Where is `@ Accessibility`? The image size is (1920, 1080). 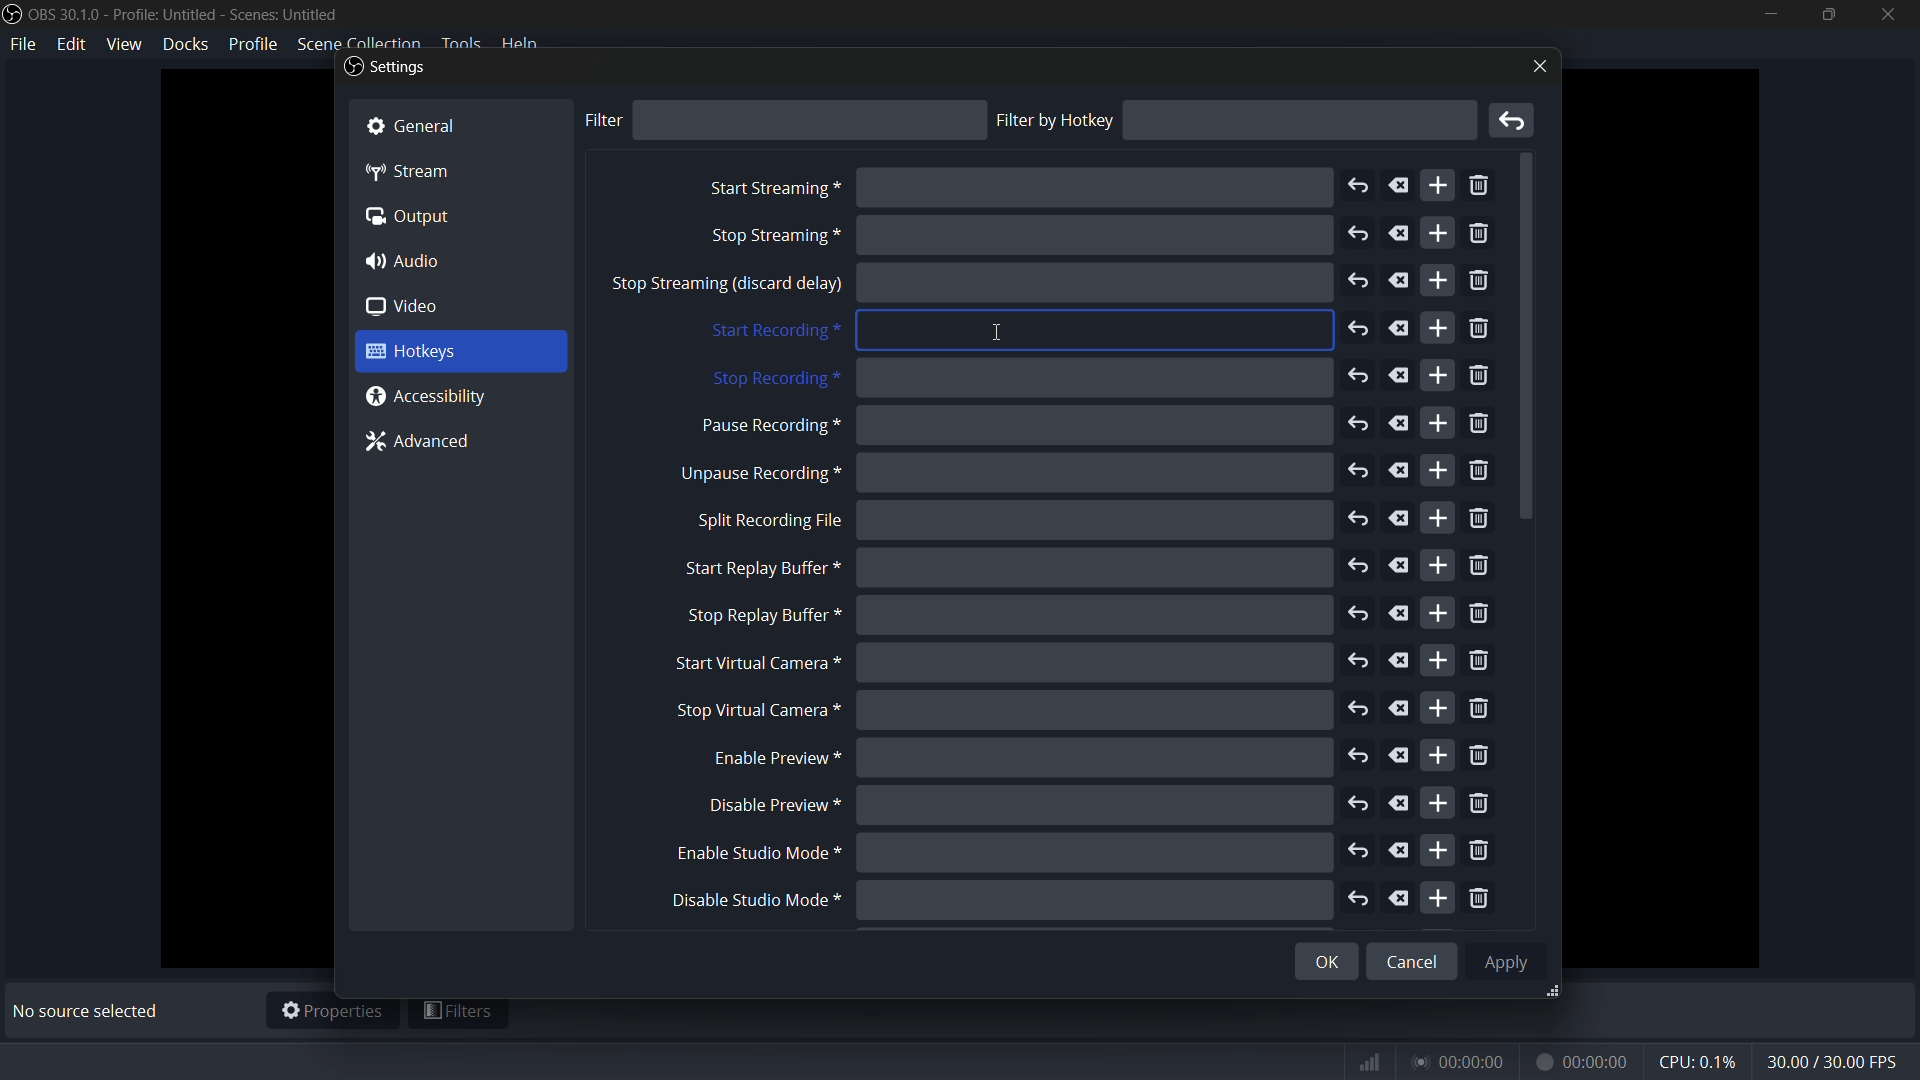
@ Accessibility is located at coordinates (435, 397).